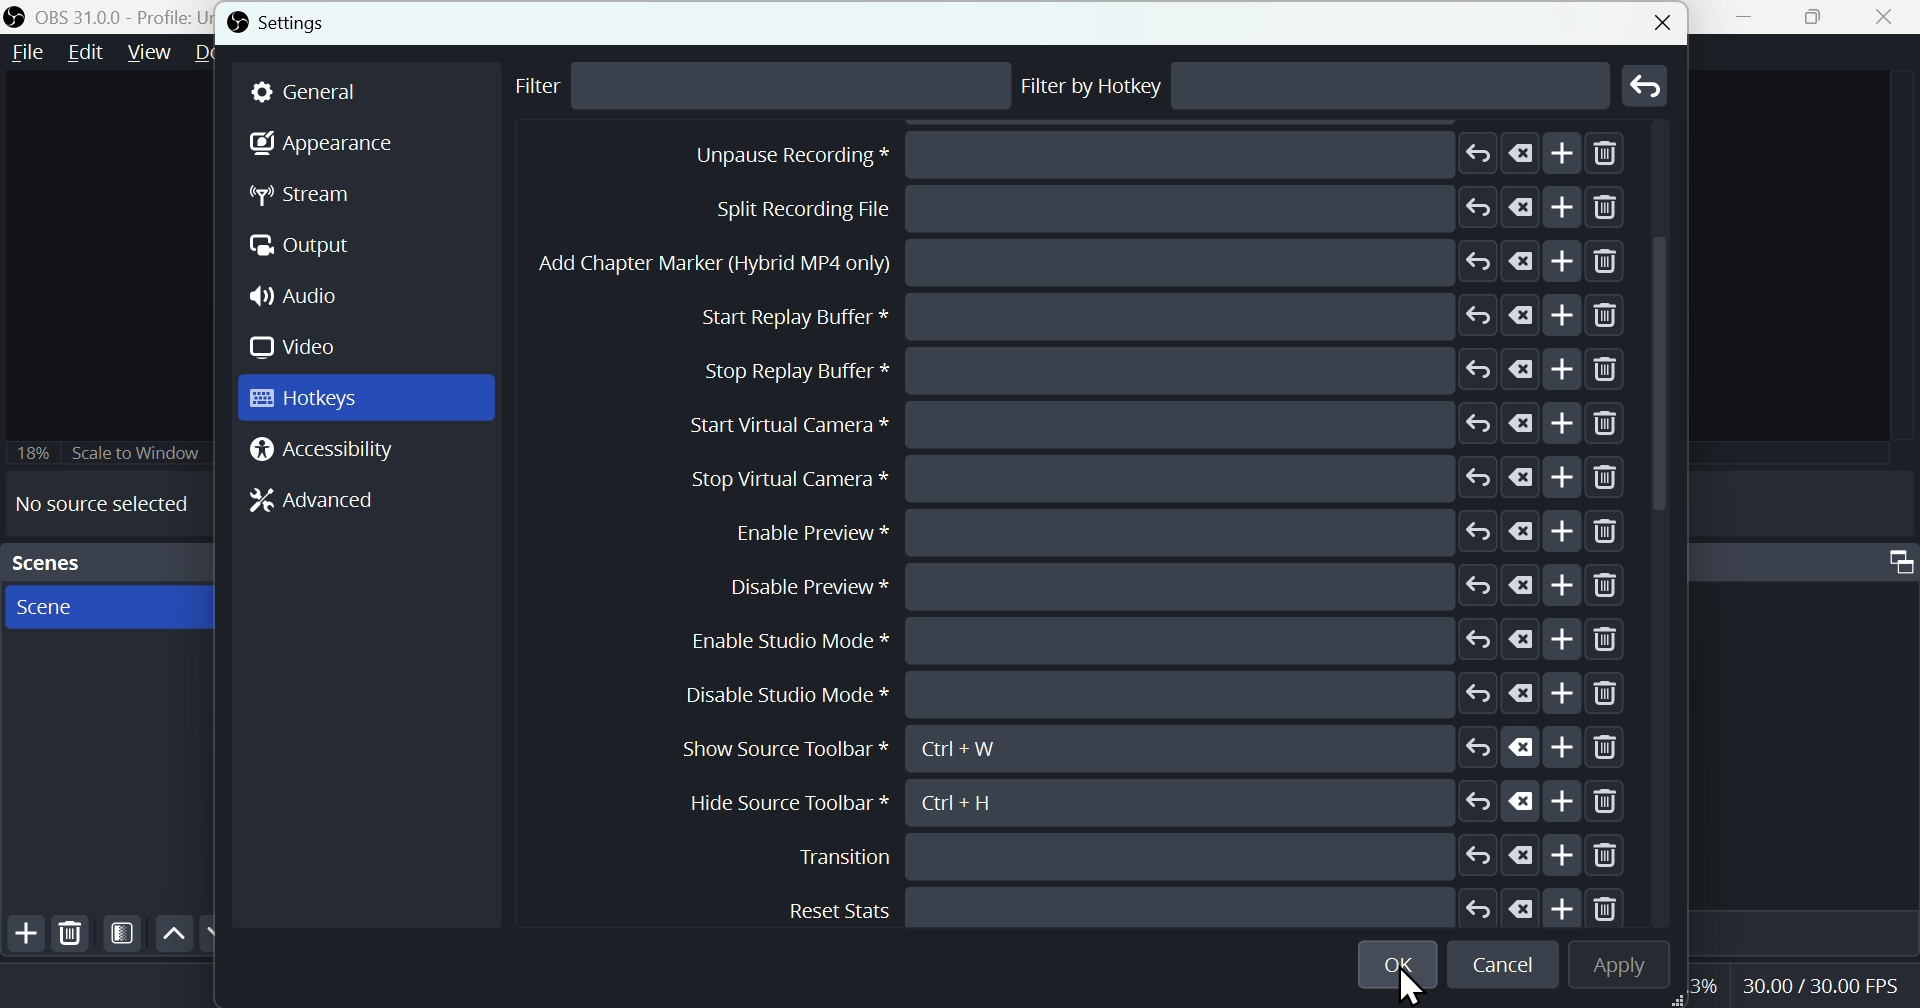  What do you see at coordinates (1658, 19) in the screenshot?
I see `close` at bounding box center [1658, 19].